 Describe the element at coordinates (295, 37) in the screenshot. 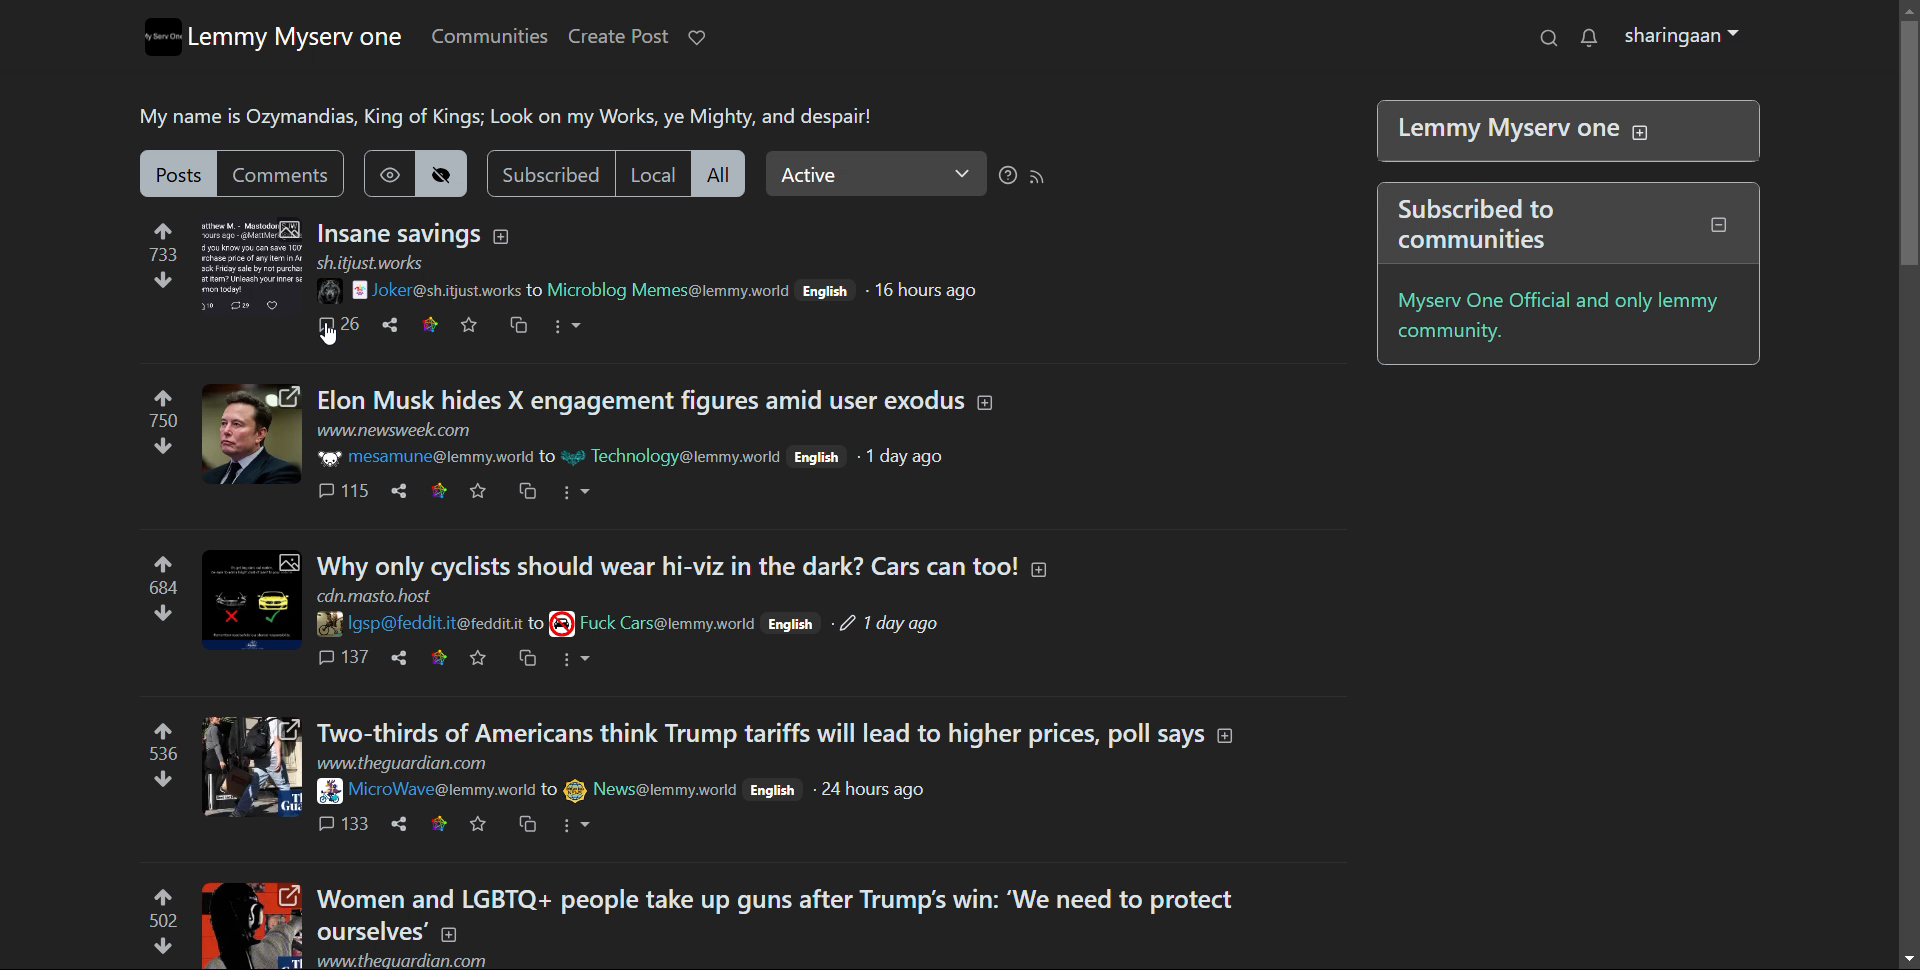

I see `community title` at that location.